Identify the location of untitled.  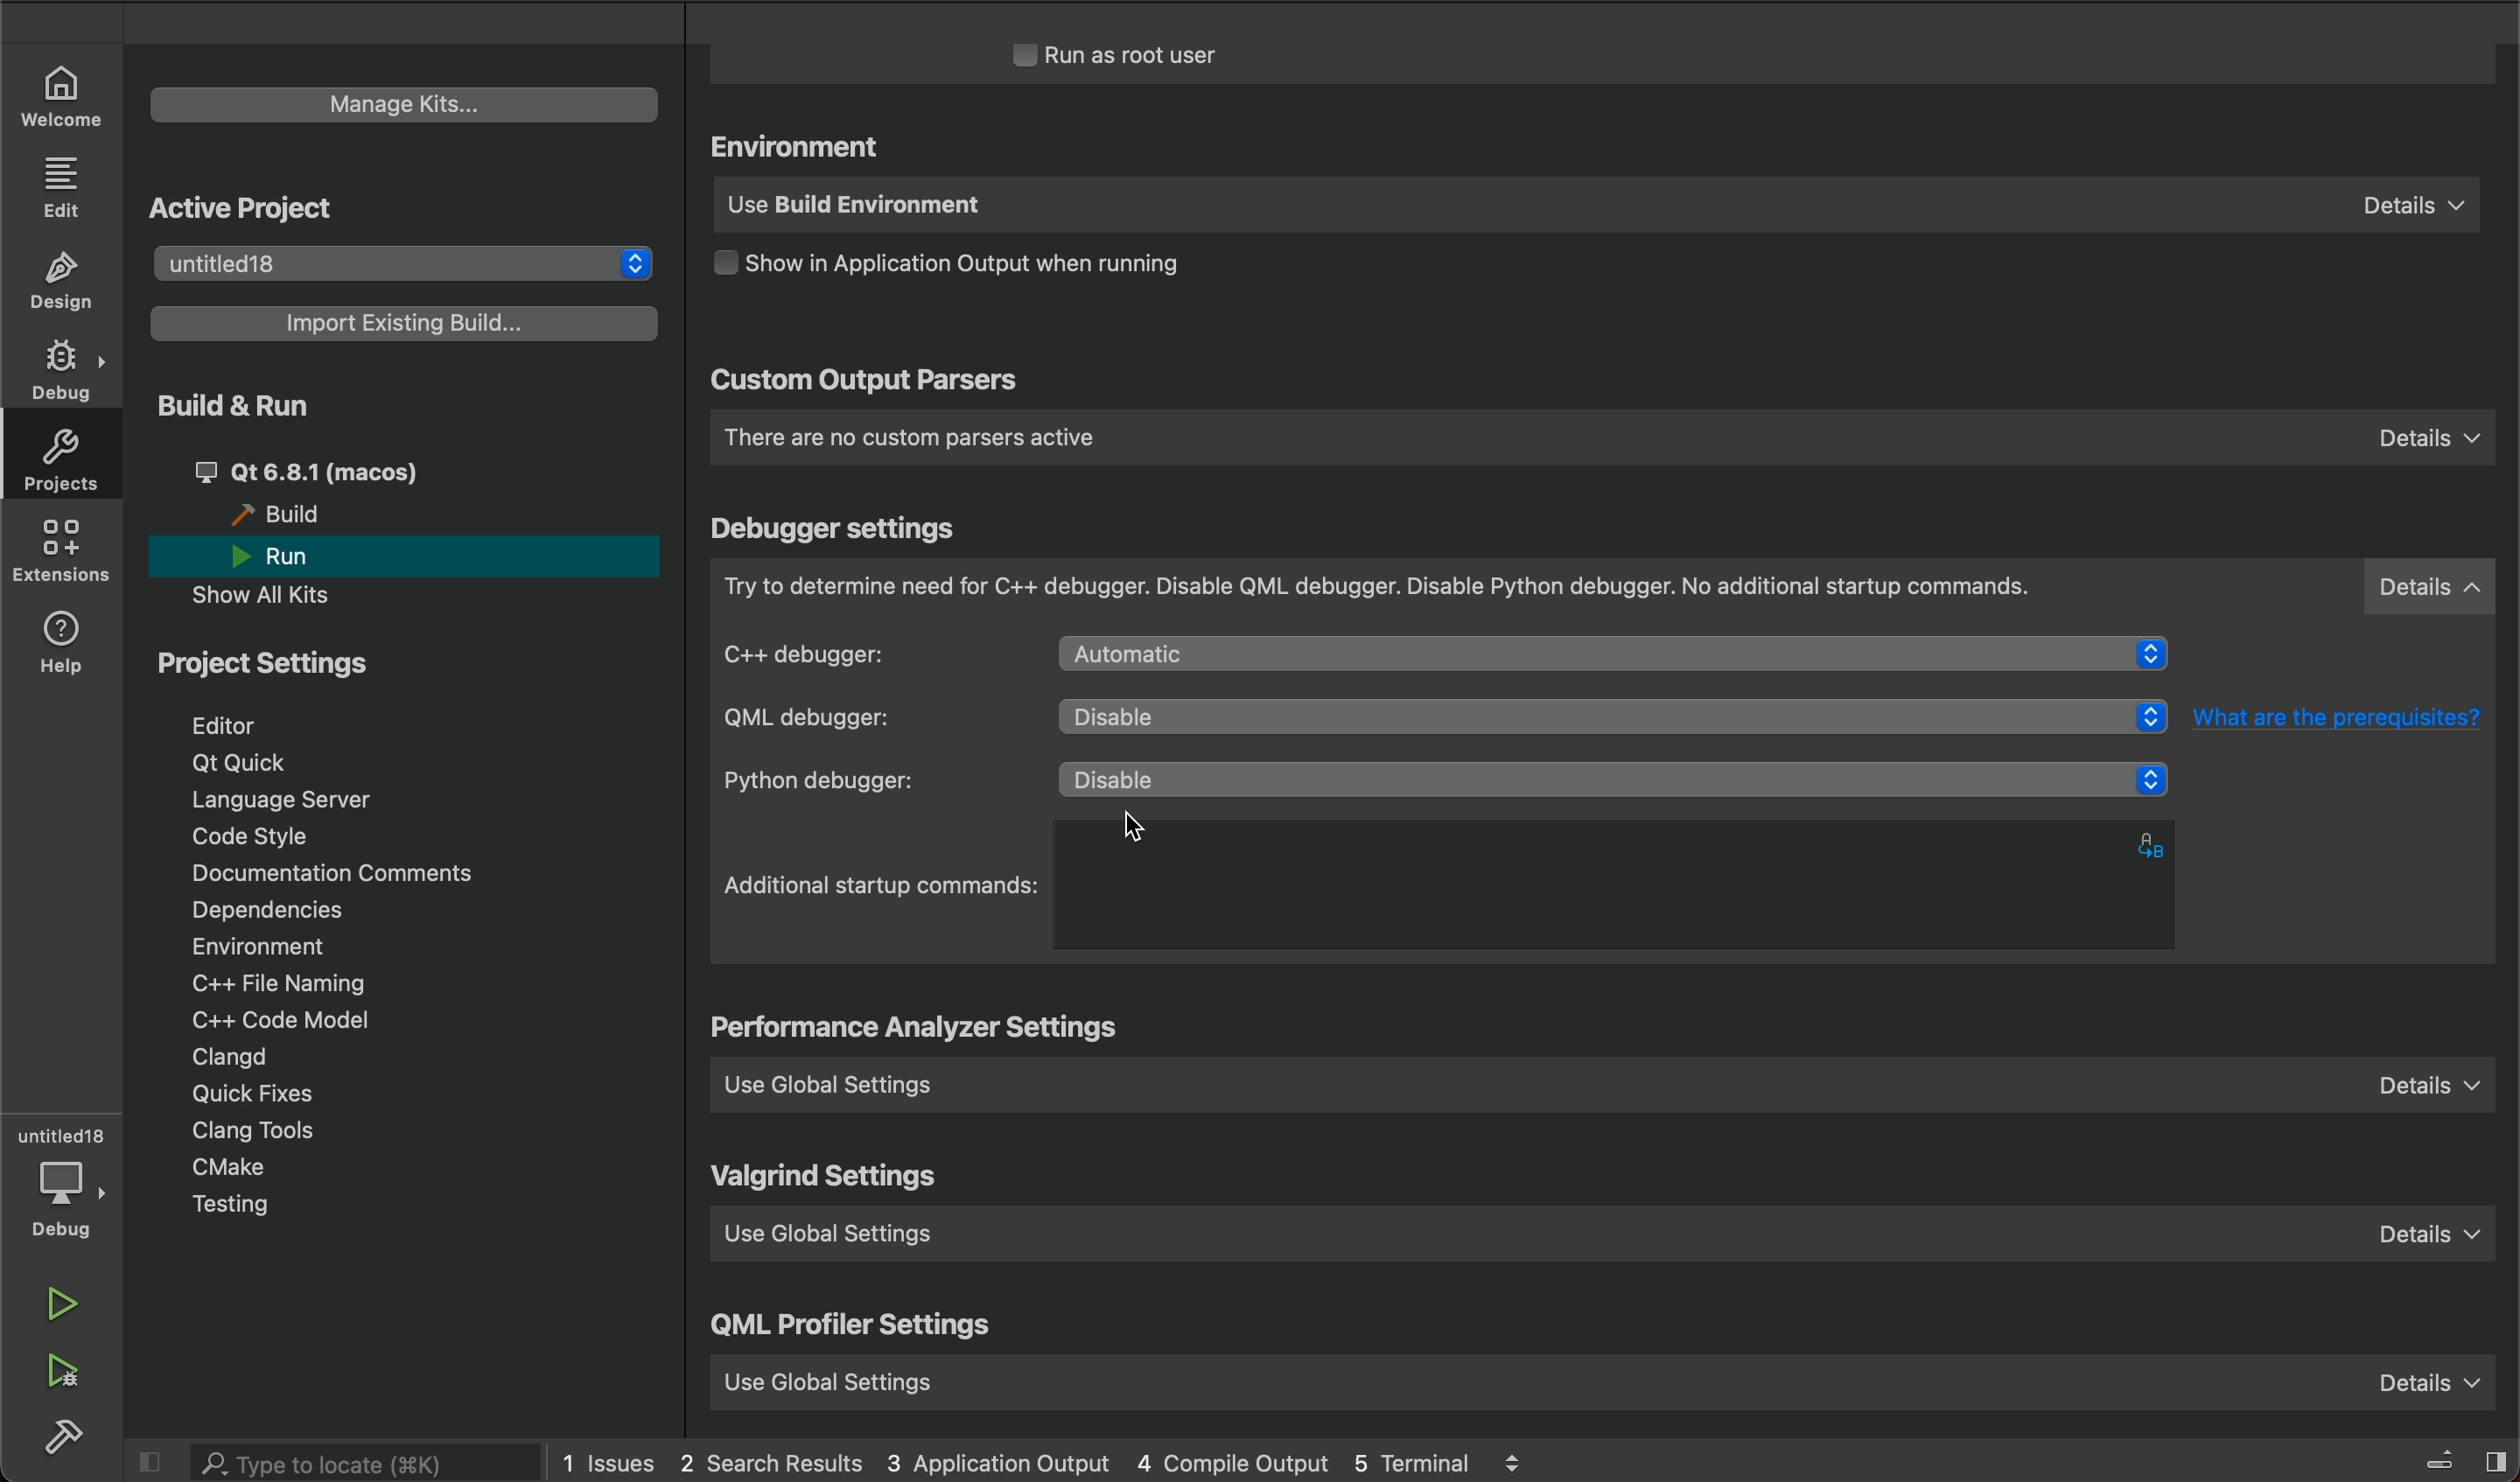
(397, 260).